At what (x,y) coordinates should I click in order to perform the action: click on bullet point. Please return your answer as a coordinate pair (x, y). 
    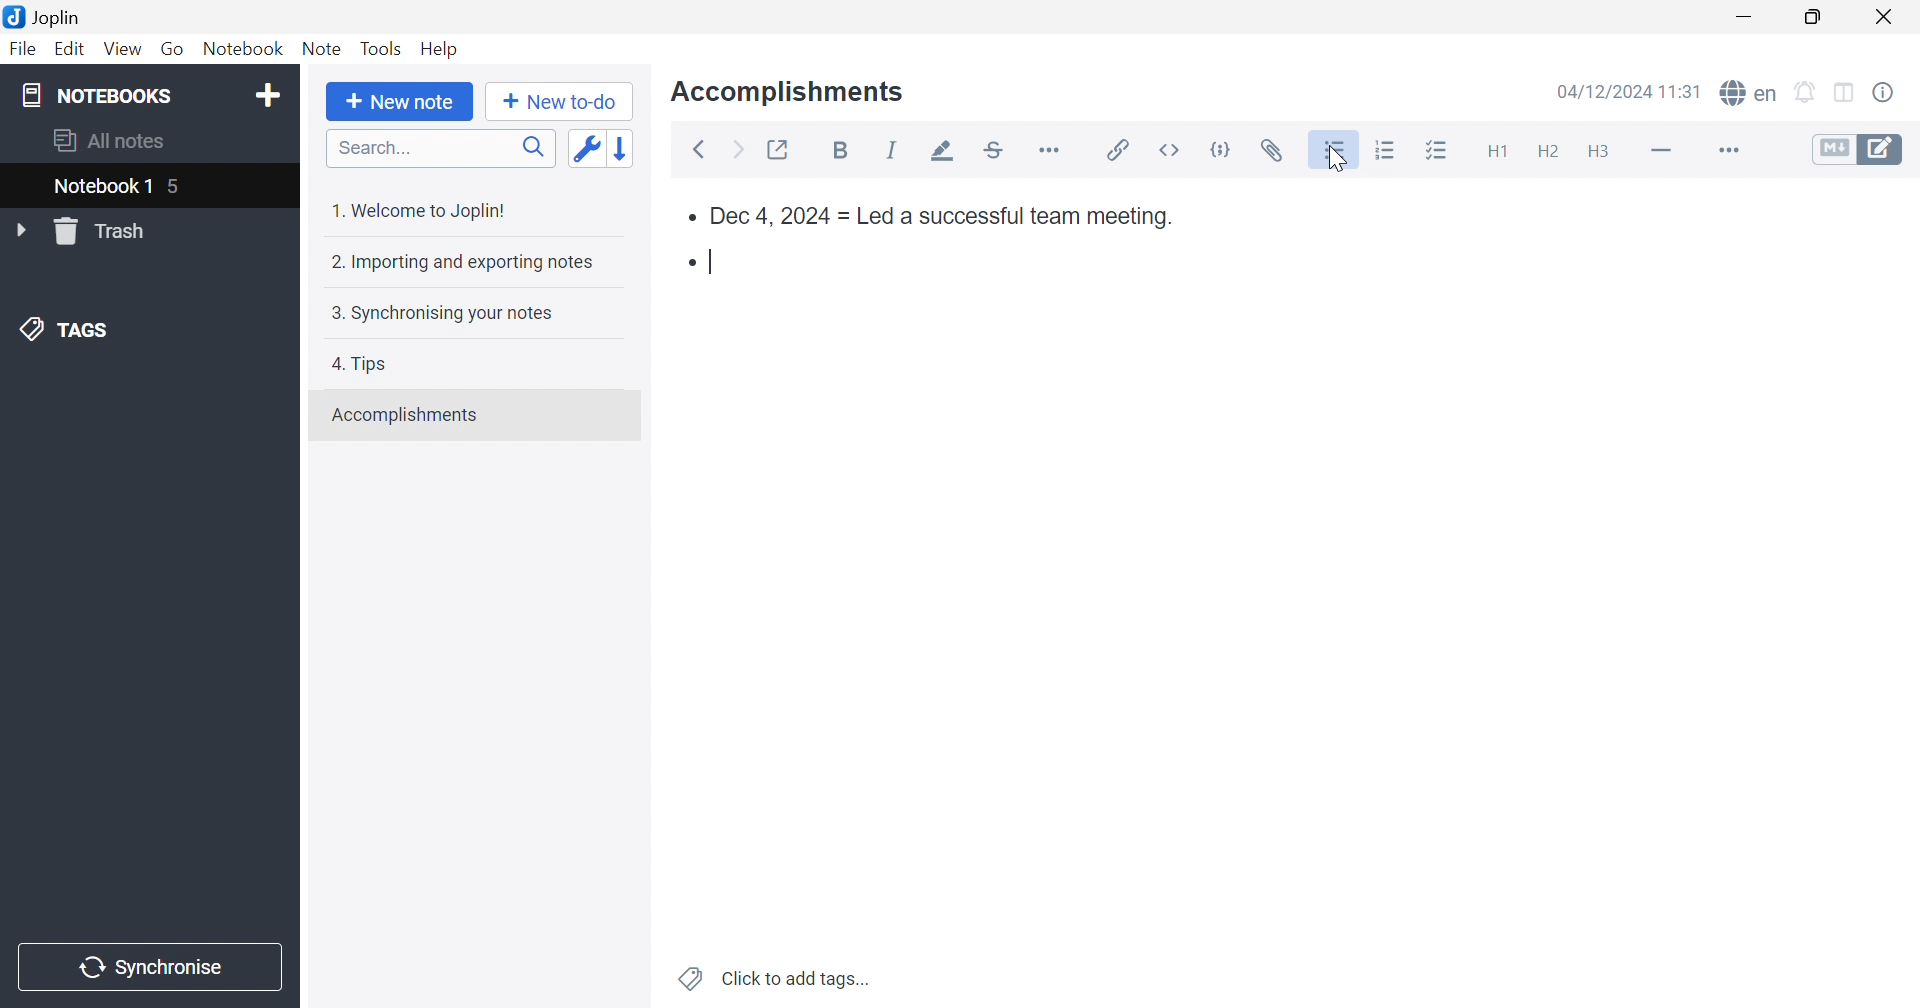
    Looking at the image, I should click on (685, 219).